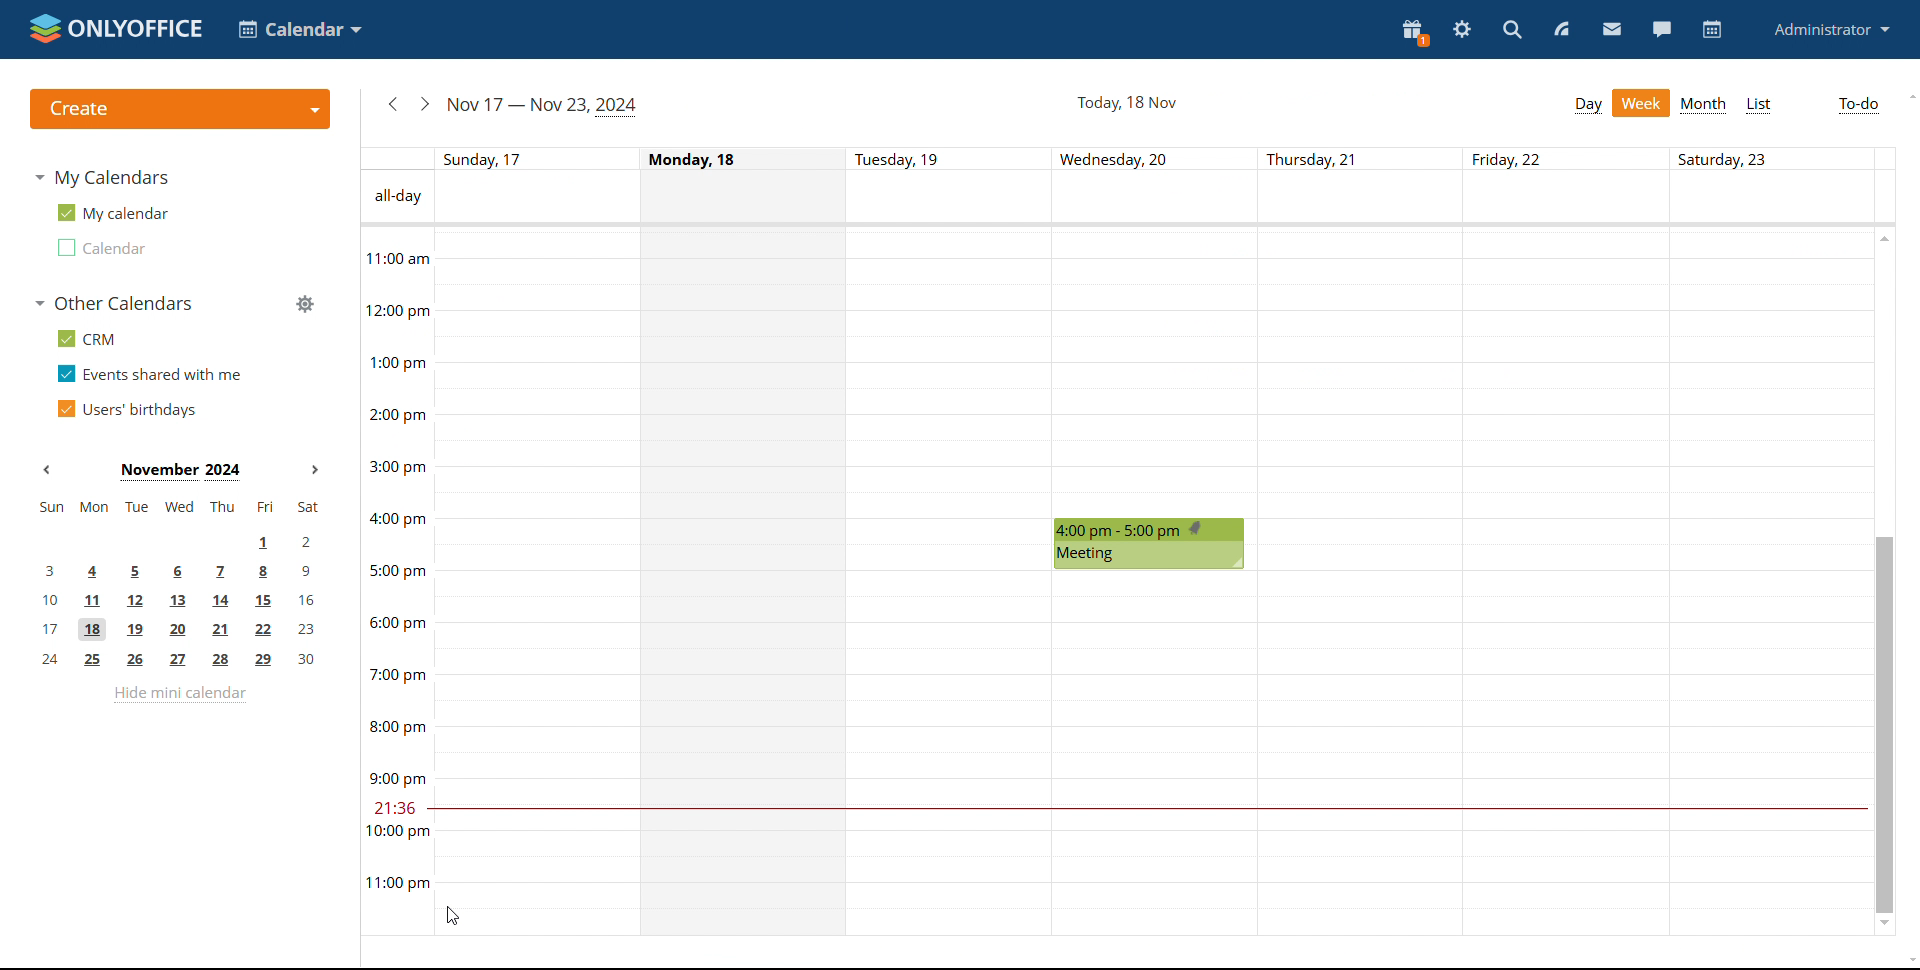 Image resolution: width=1920 pixels, height=970 pixels. What do you see at coordinates (1612, 31) in the screenshot?
I see `mail` at bounding box center [1612, 31].